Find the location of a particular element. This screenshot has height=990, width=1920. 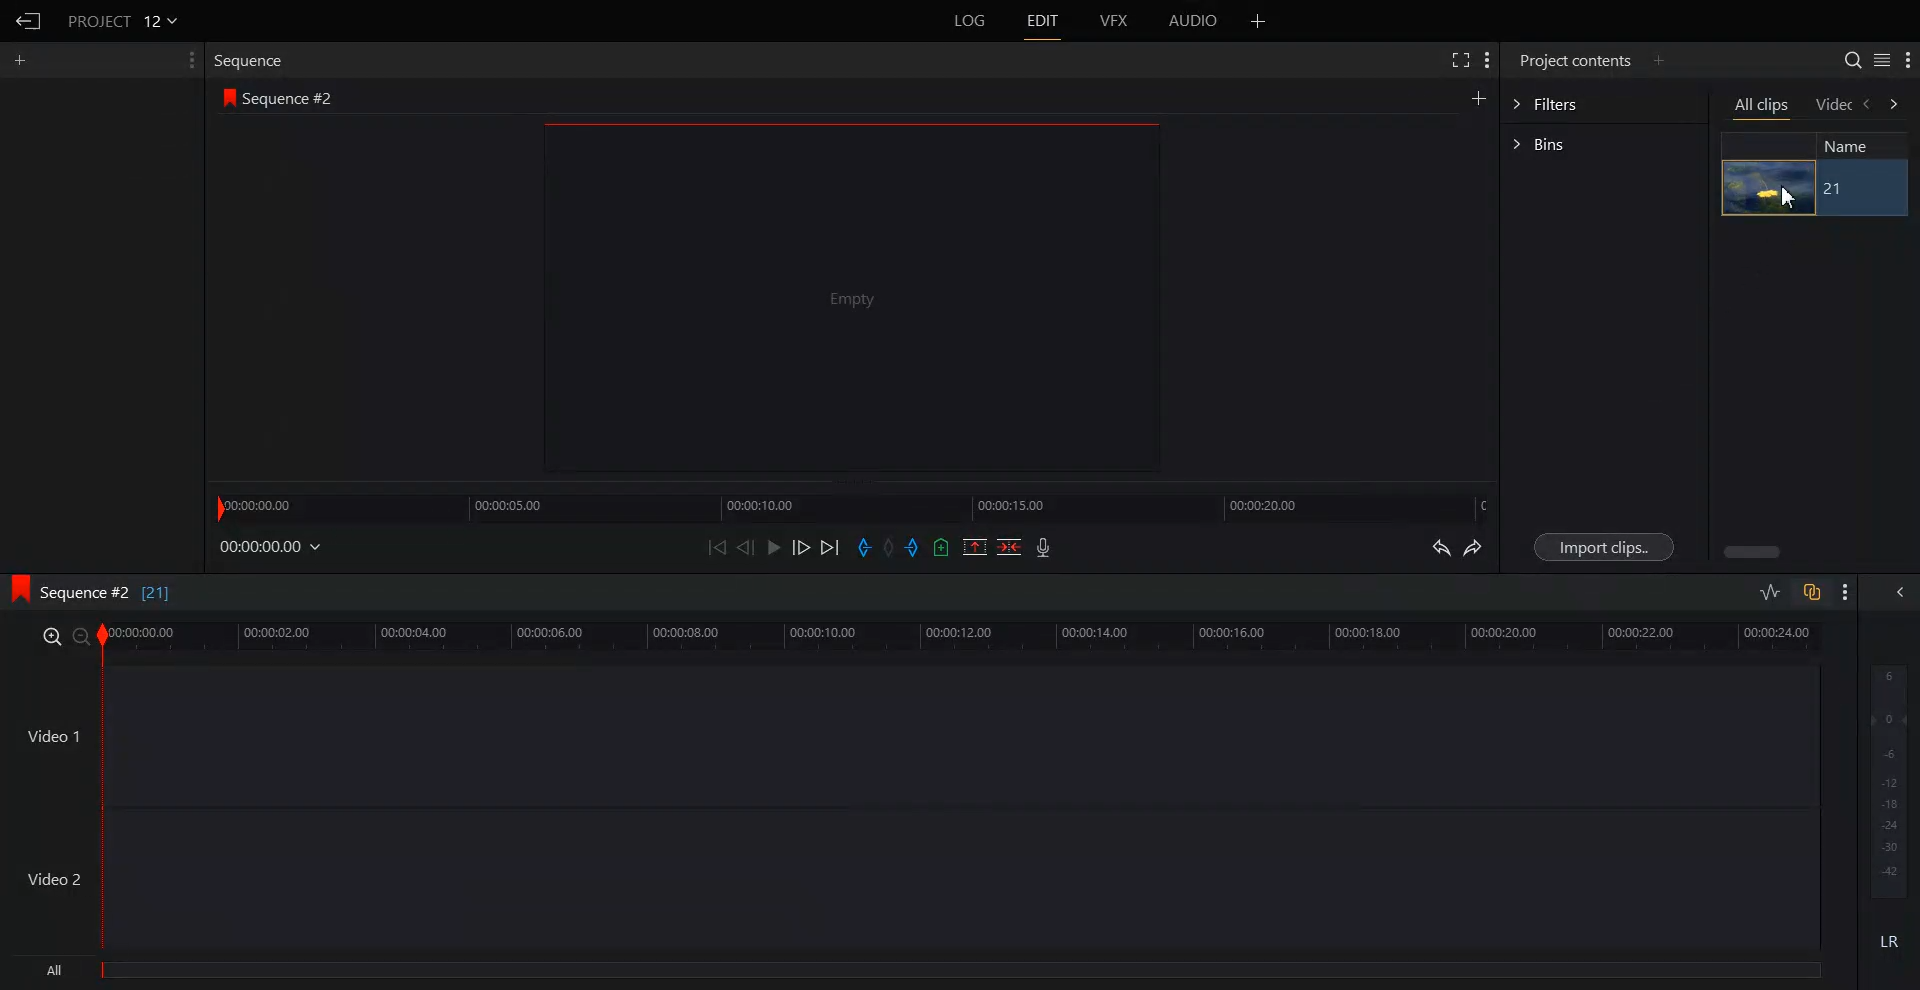

Search is located at coordinates (1853, 59).